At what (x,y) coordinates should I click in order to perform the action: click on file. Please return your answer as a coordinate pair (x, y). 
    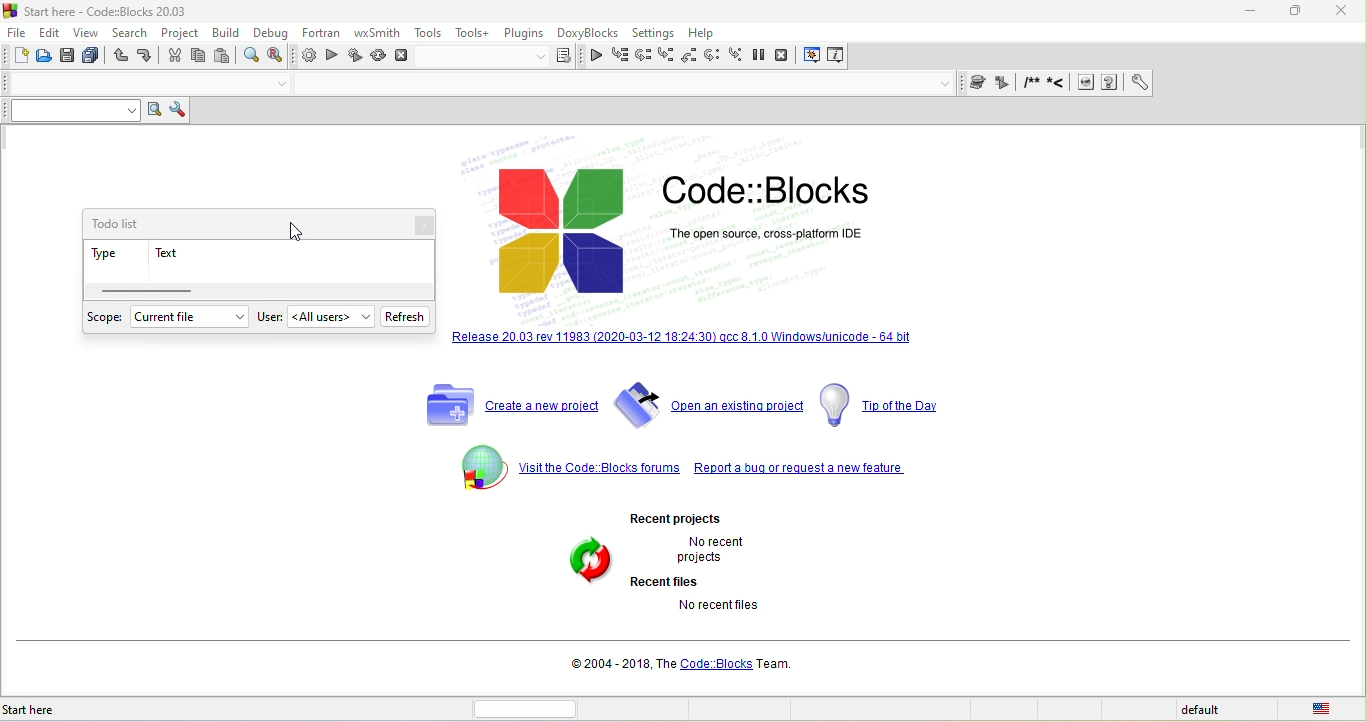
    Looking at the image, I should click on (20, 32).